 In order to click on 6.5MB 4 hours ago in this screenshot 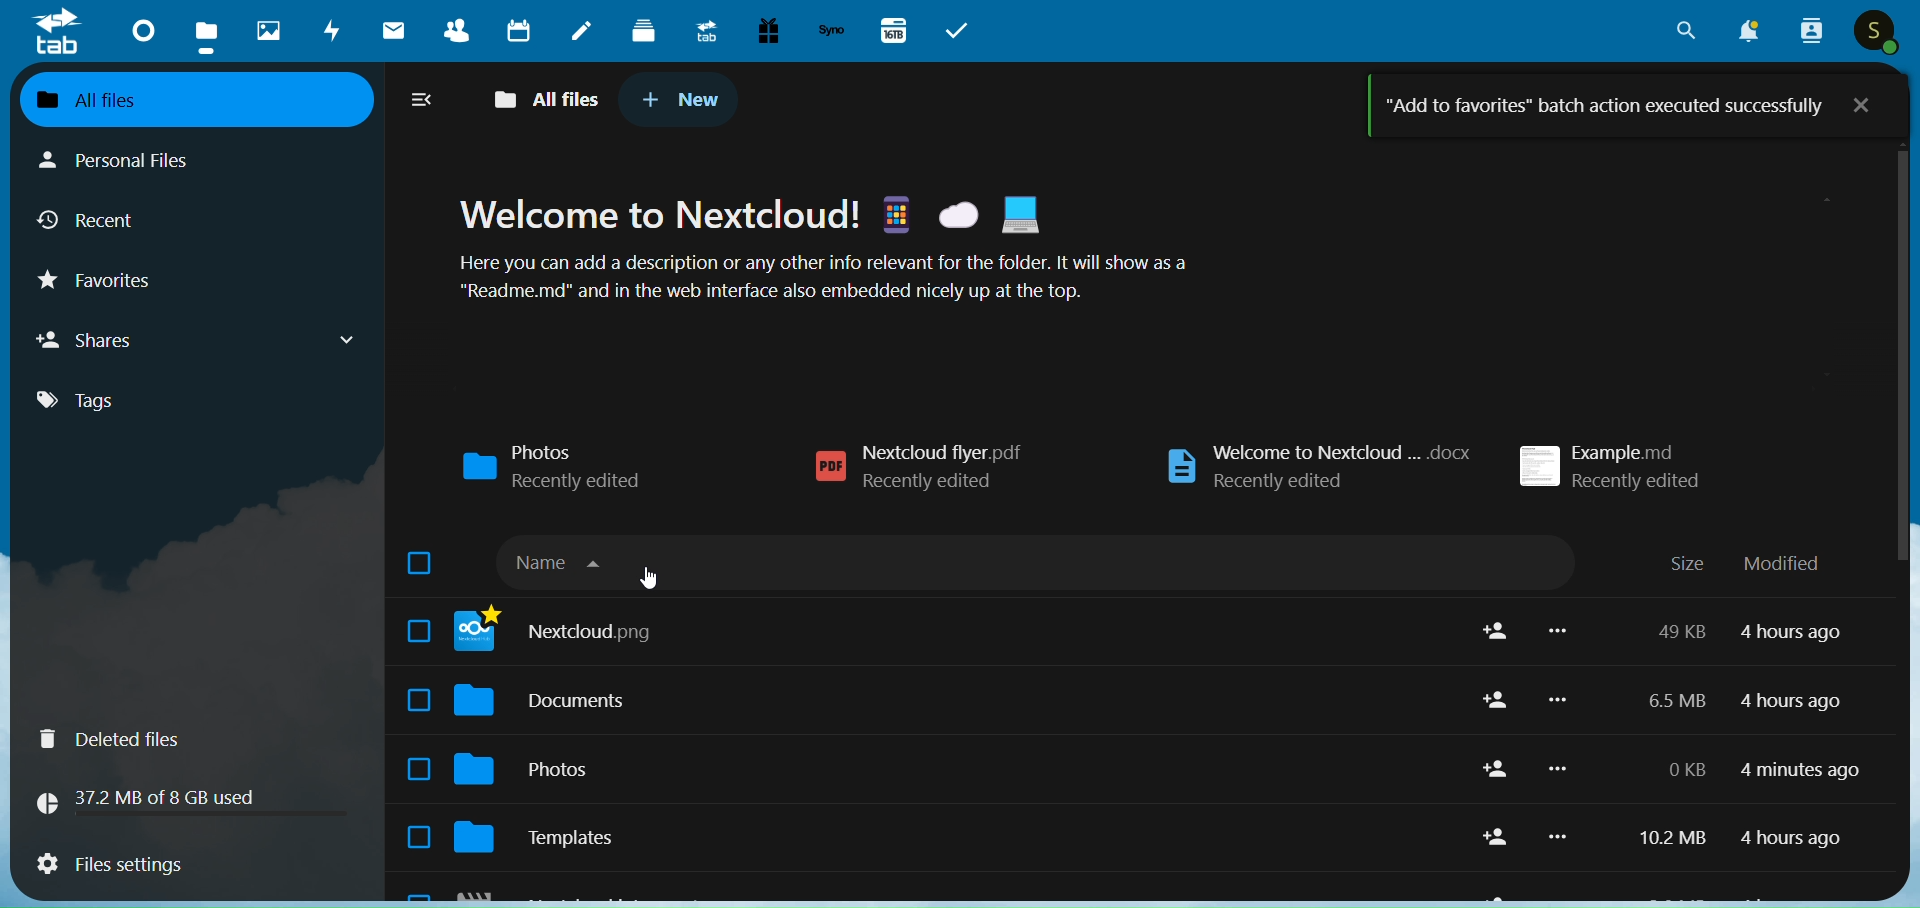, I will do `click(1747, 702)`.